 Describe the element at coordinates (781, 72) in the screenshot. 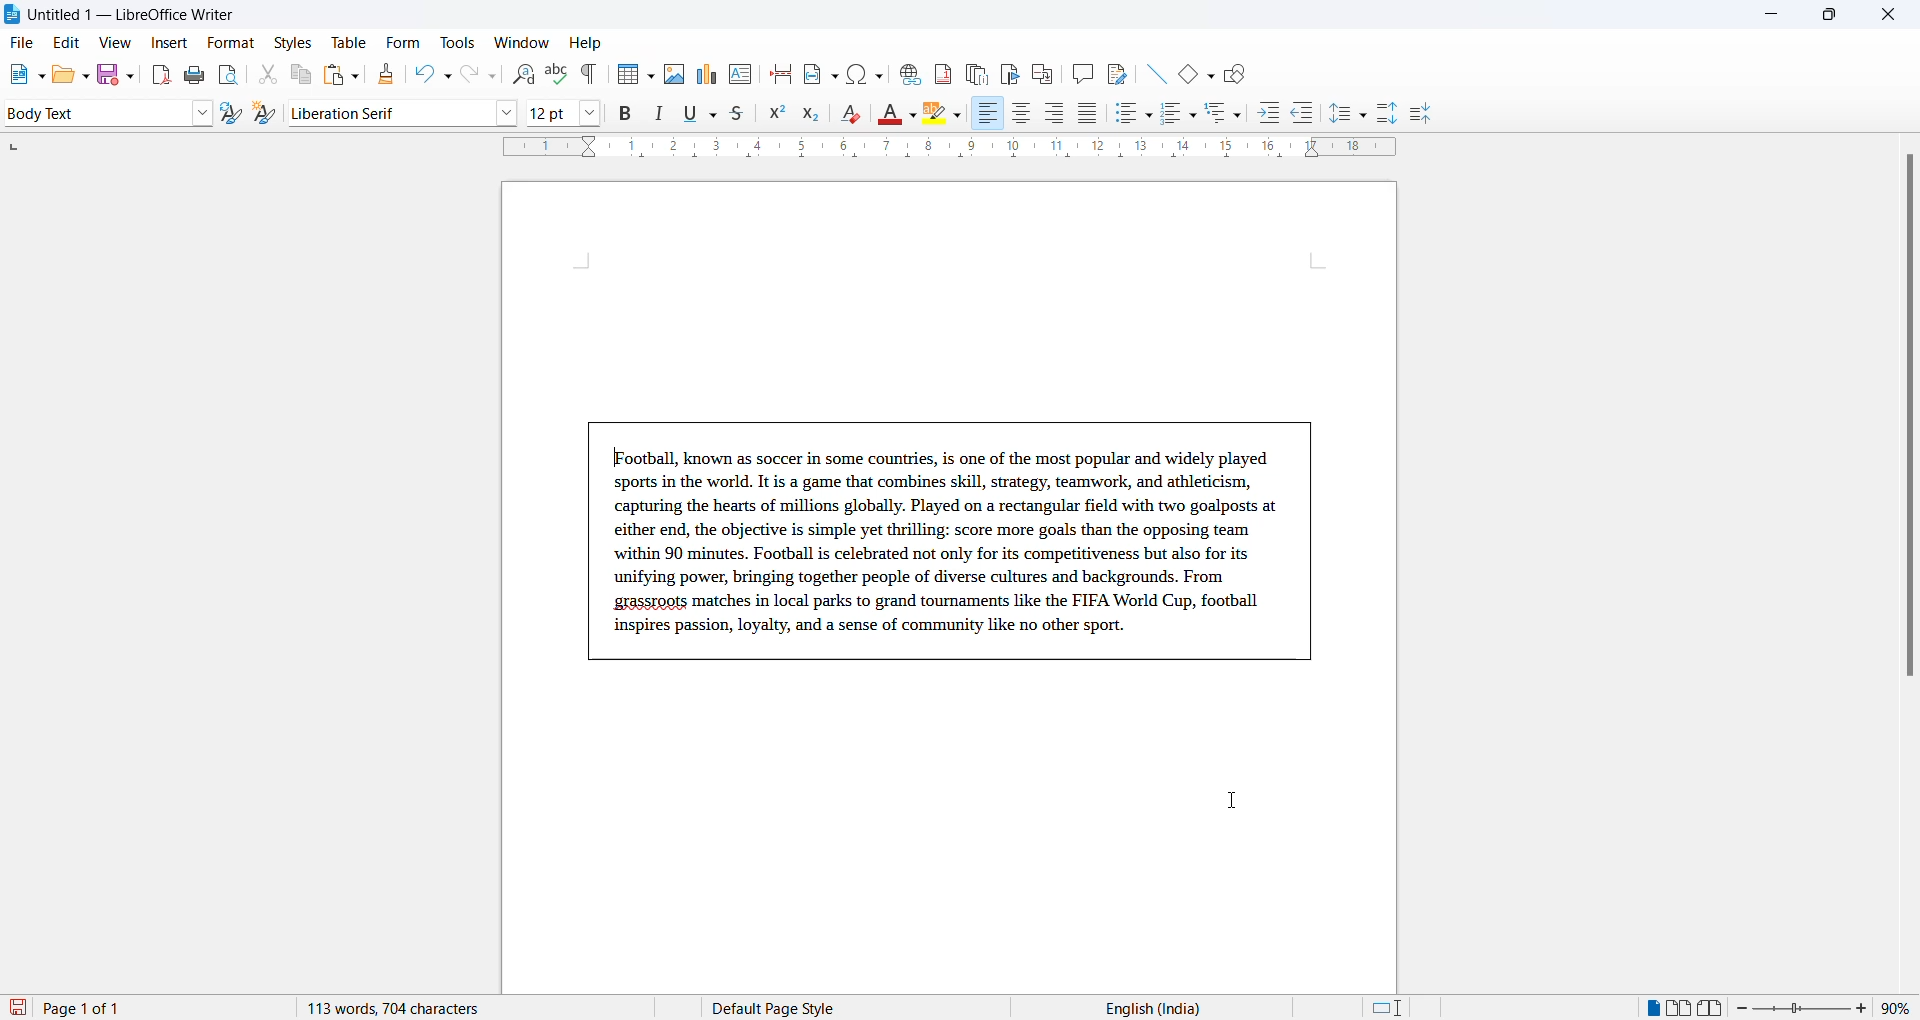

I see `page break` at that location.